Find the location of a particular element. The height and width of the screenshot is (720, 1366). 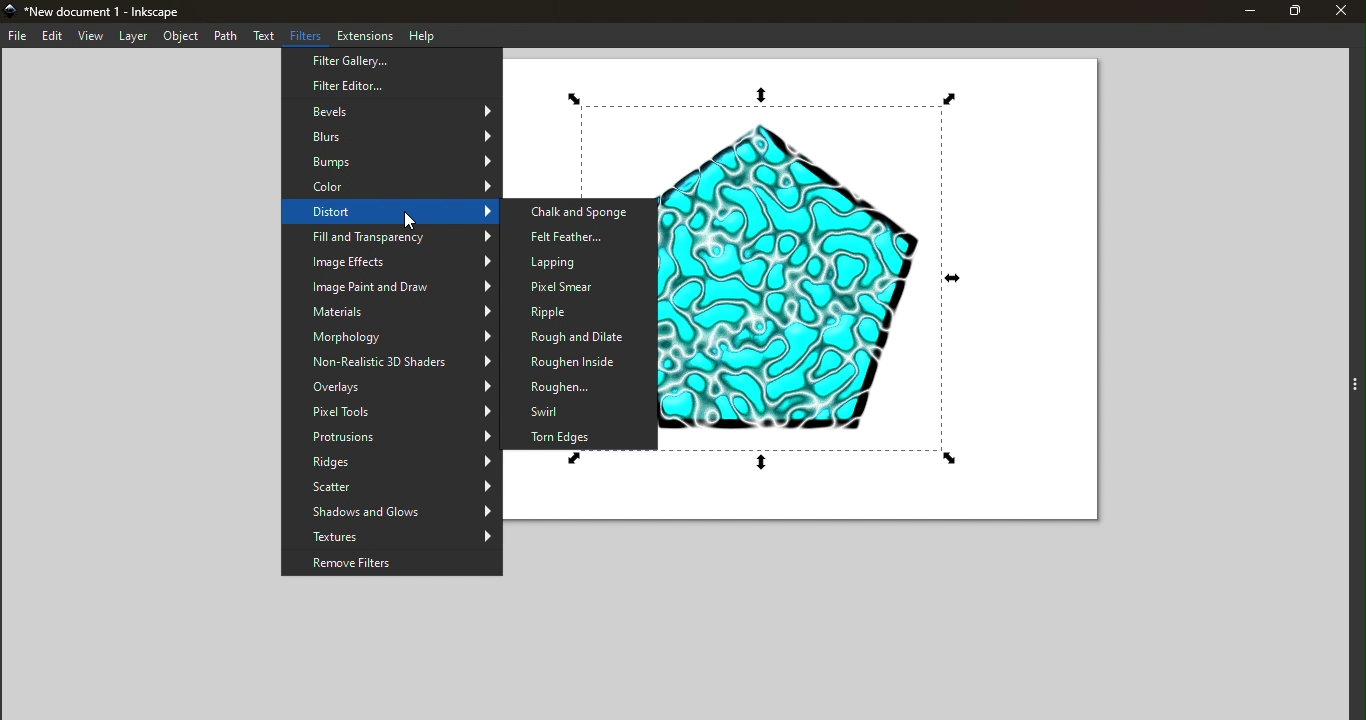

Swirl is located at coordinates (581, 412).